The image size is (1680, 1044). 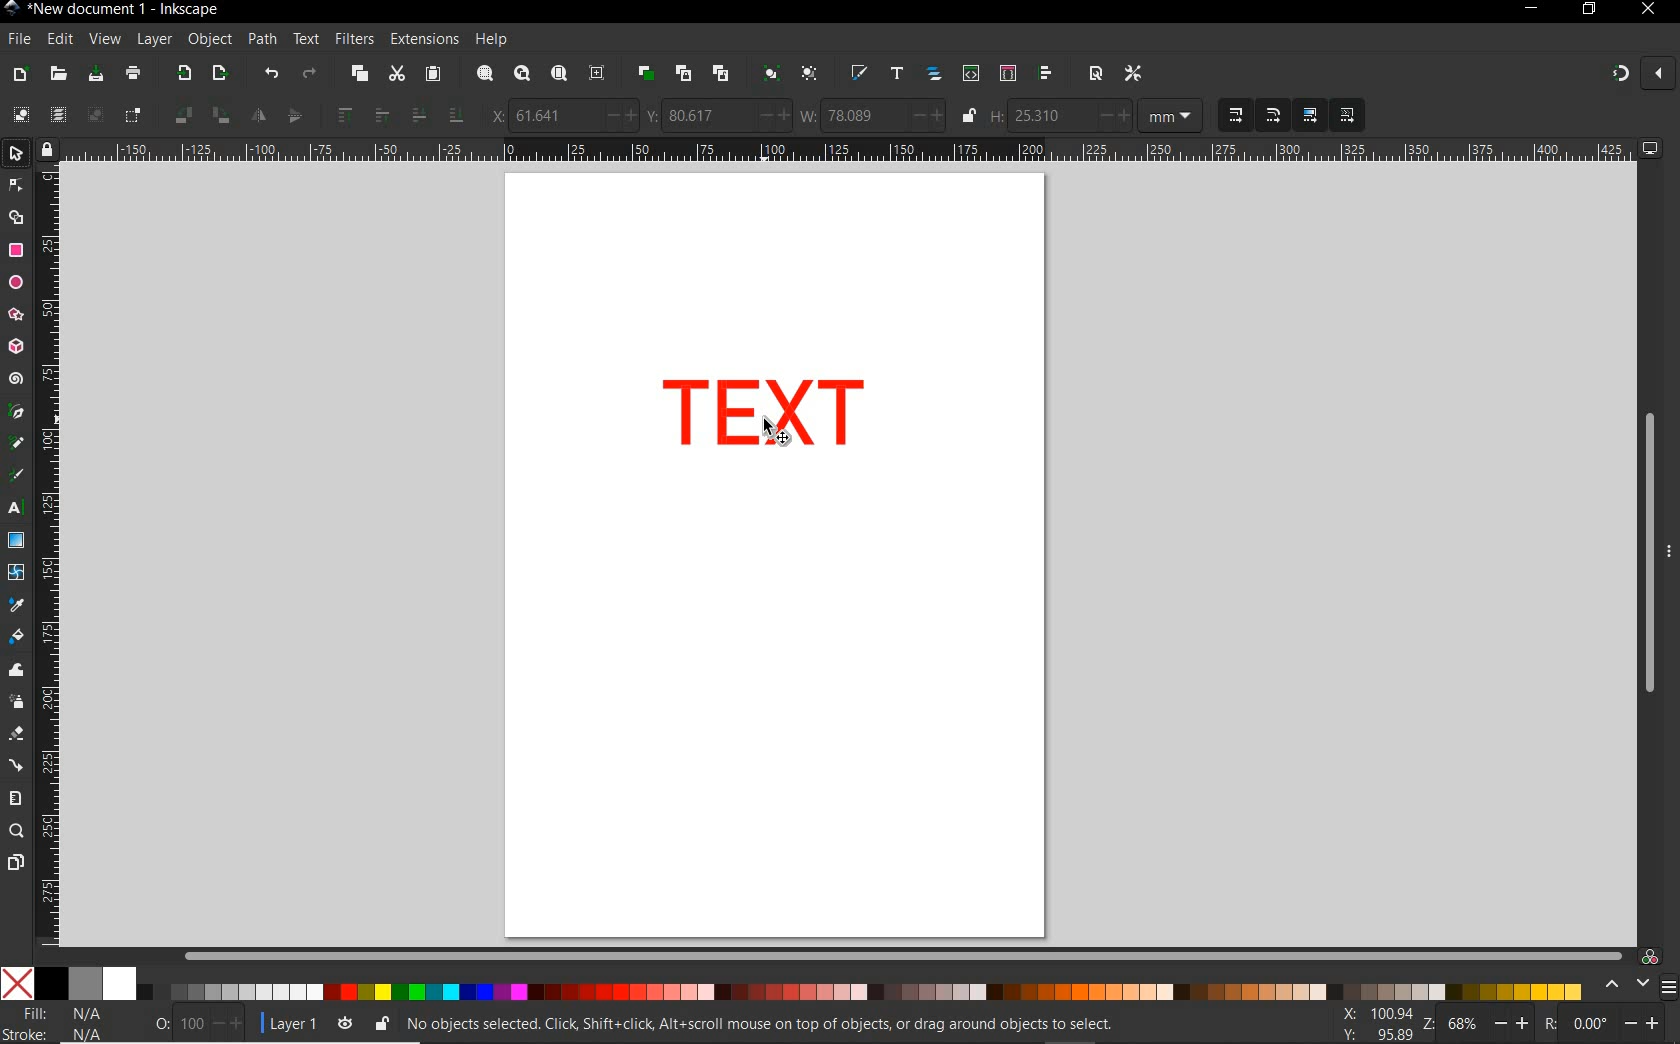 I want to click on ellipse tool, so click(x=15, y=282).